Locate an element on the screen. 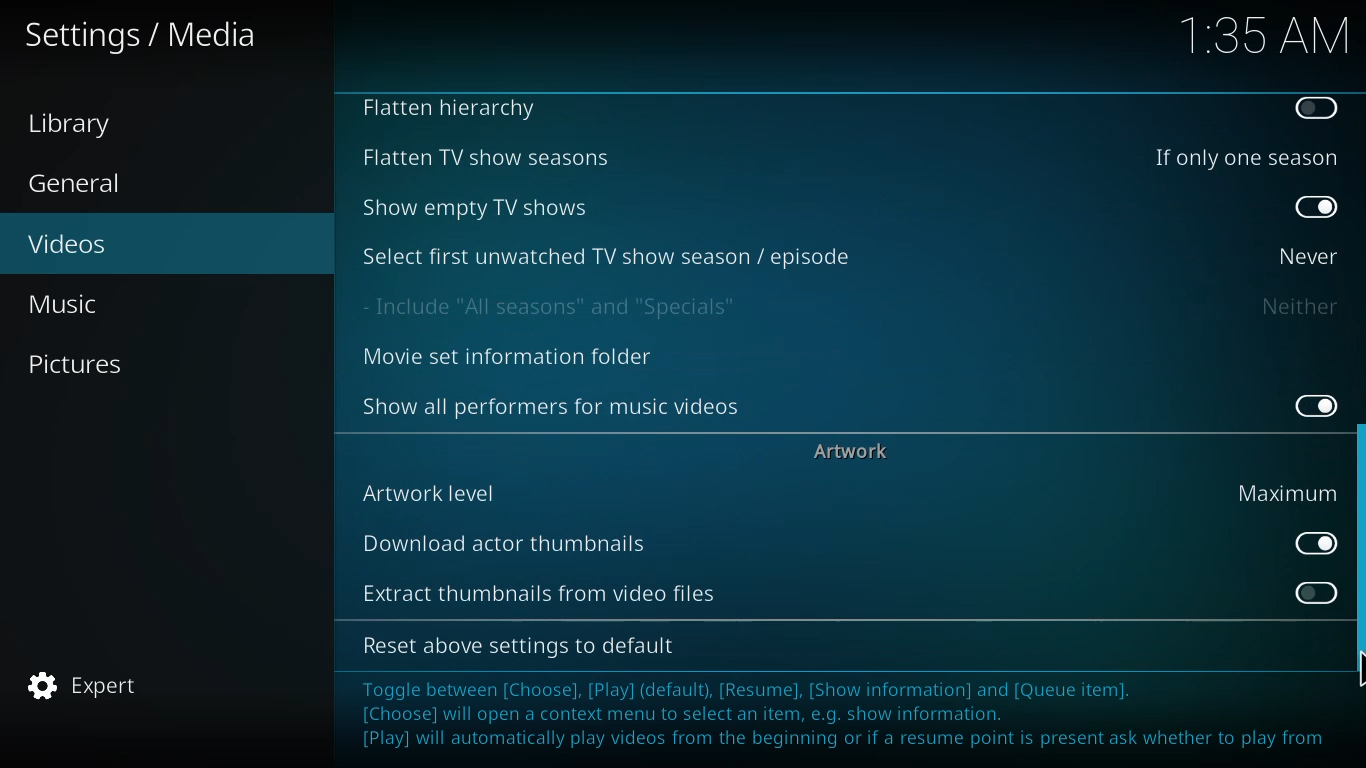 The height and width of the screenshot is (768, 1366). movie set info is located at coordinates (512, 358).